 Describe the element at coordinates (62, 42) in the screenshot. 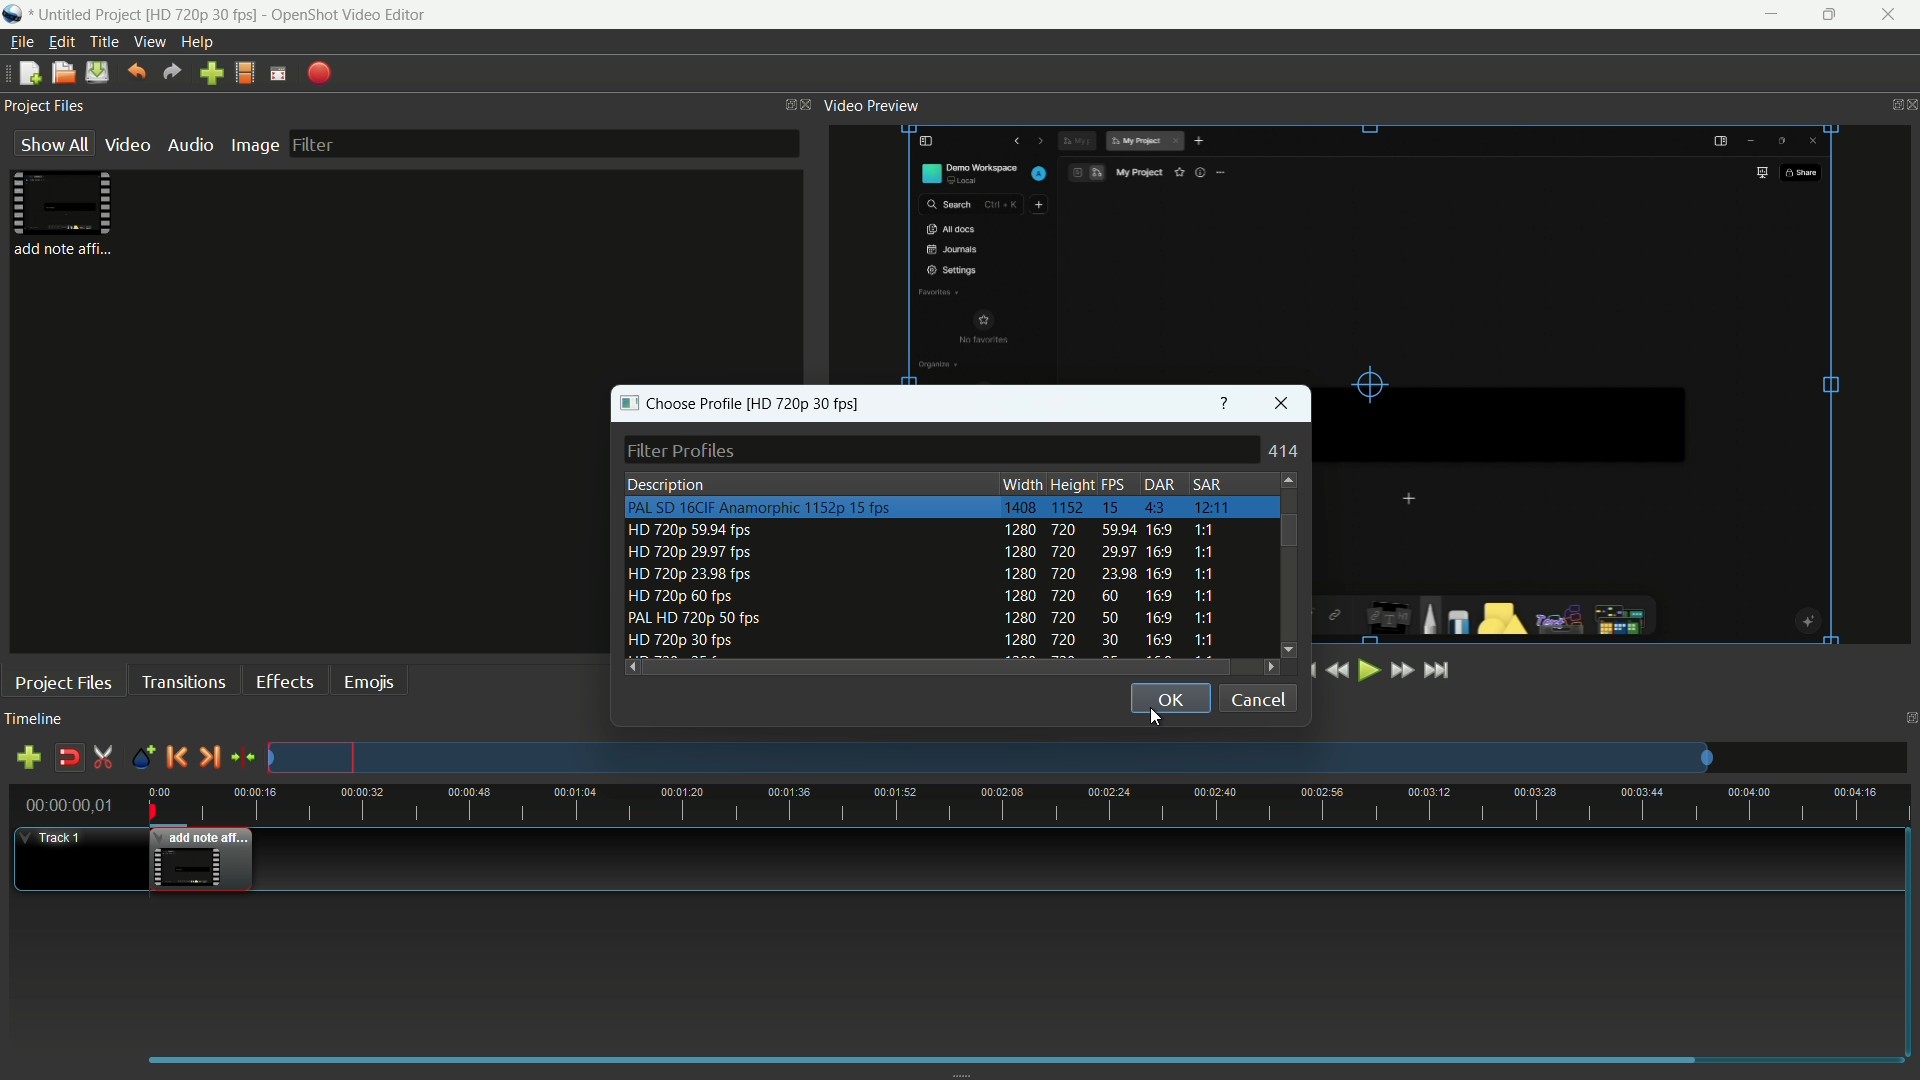

I see `edit menu` at that location.